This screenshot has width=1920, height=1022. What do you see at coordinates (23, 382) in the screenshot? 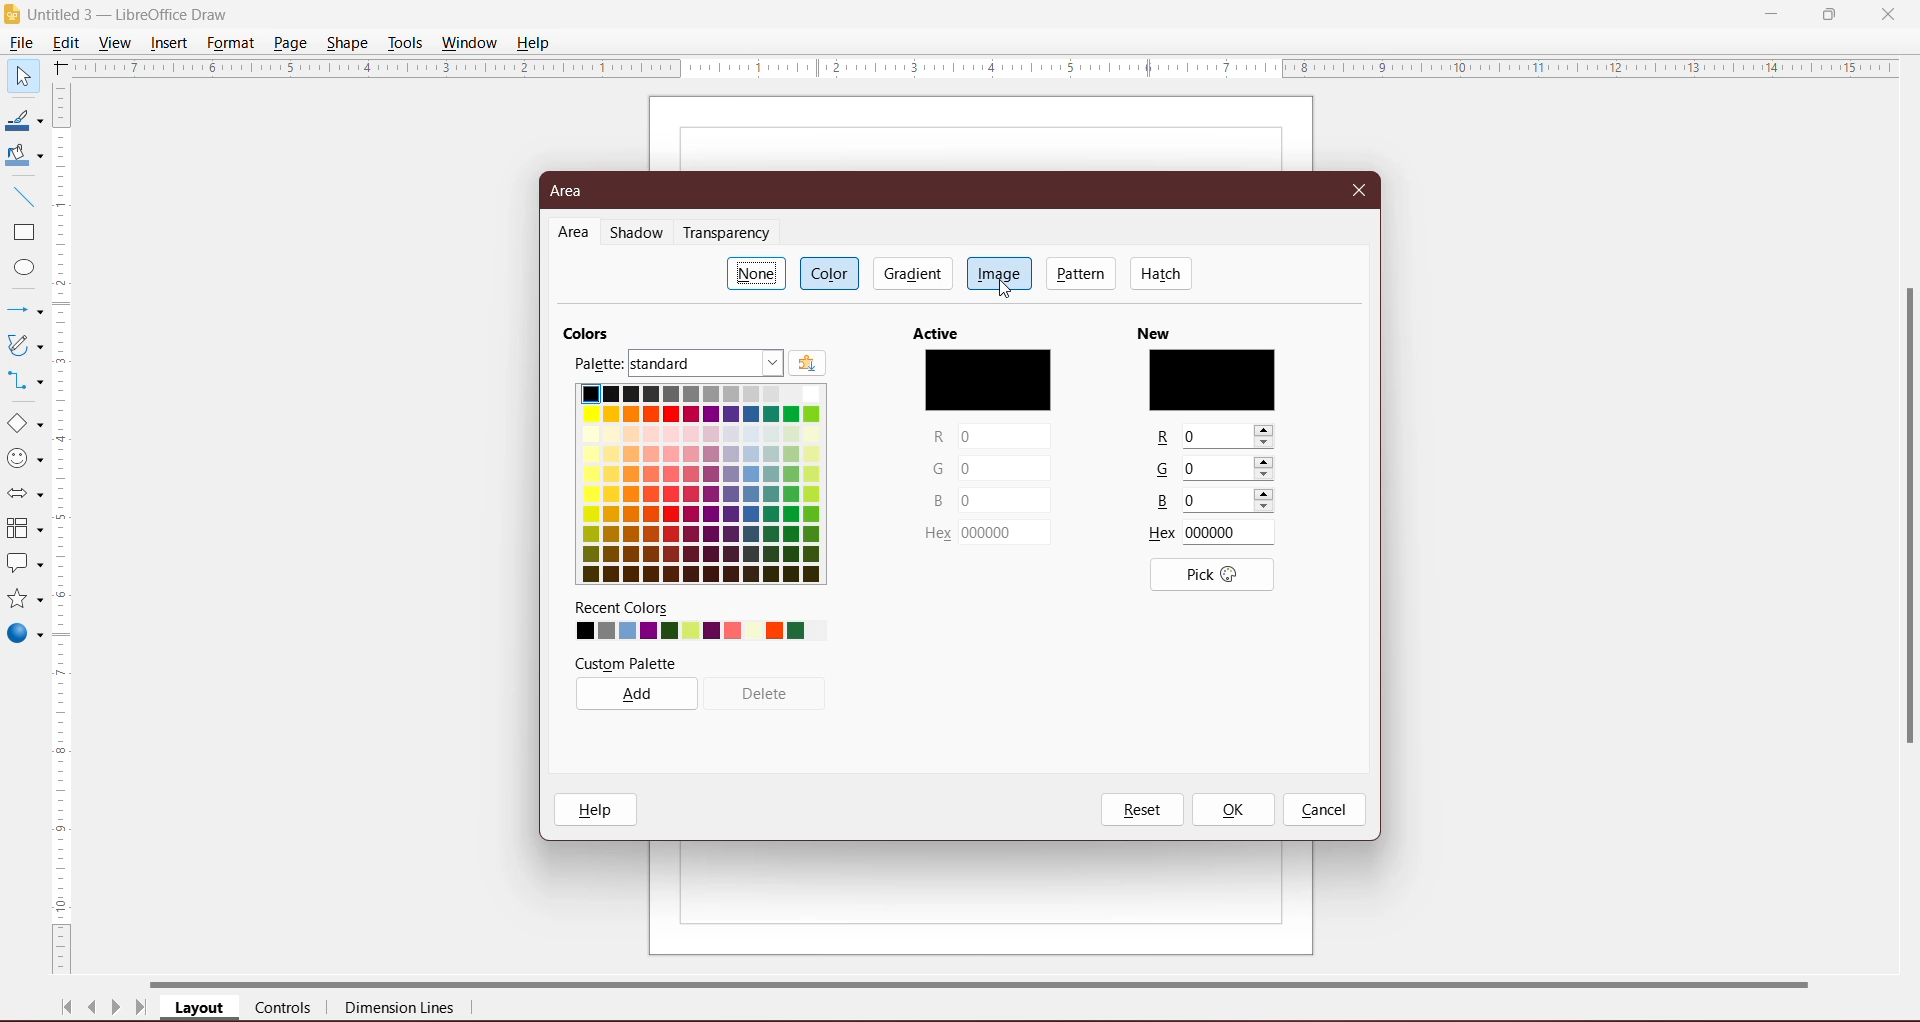
I see `Connectors` at bounding box center [23, 382].